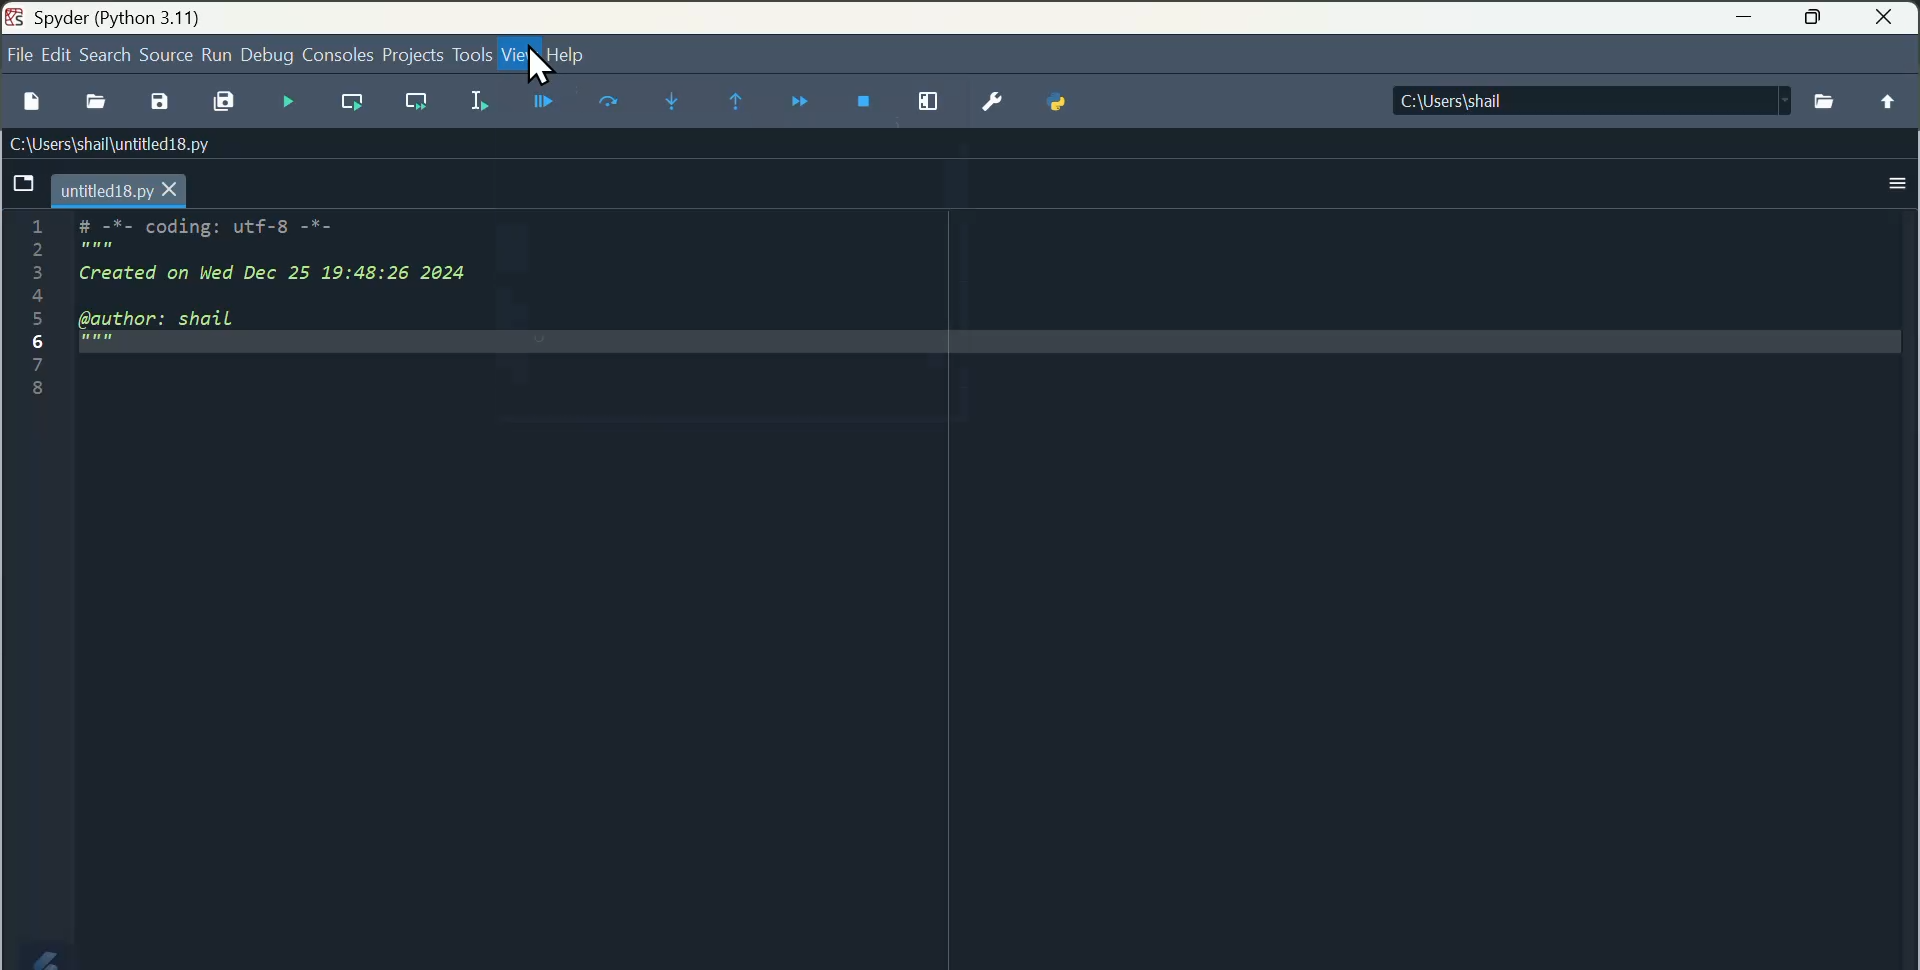  I want to click on Stop debugging, so click(864, 106).